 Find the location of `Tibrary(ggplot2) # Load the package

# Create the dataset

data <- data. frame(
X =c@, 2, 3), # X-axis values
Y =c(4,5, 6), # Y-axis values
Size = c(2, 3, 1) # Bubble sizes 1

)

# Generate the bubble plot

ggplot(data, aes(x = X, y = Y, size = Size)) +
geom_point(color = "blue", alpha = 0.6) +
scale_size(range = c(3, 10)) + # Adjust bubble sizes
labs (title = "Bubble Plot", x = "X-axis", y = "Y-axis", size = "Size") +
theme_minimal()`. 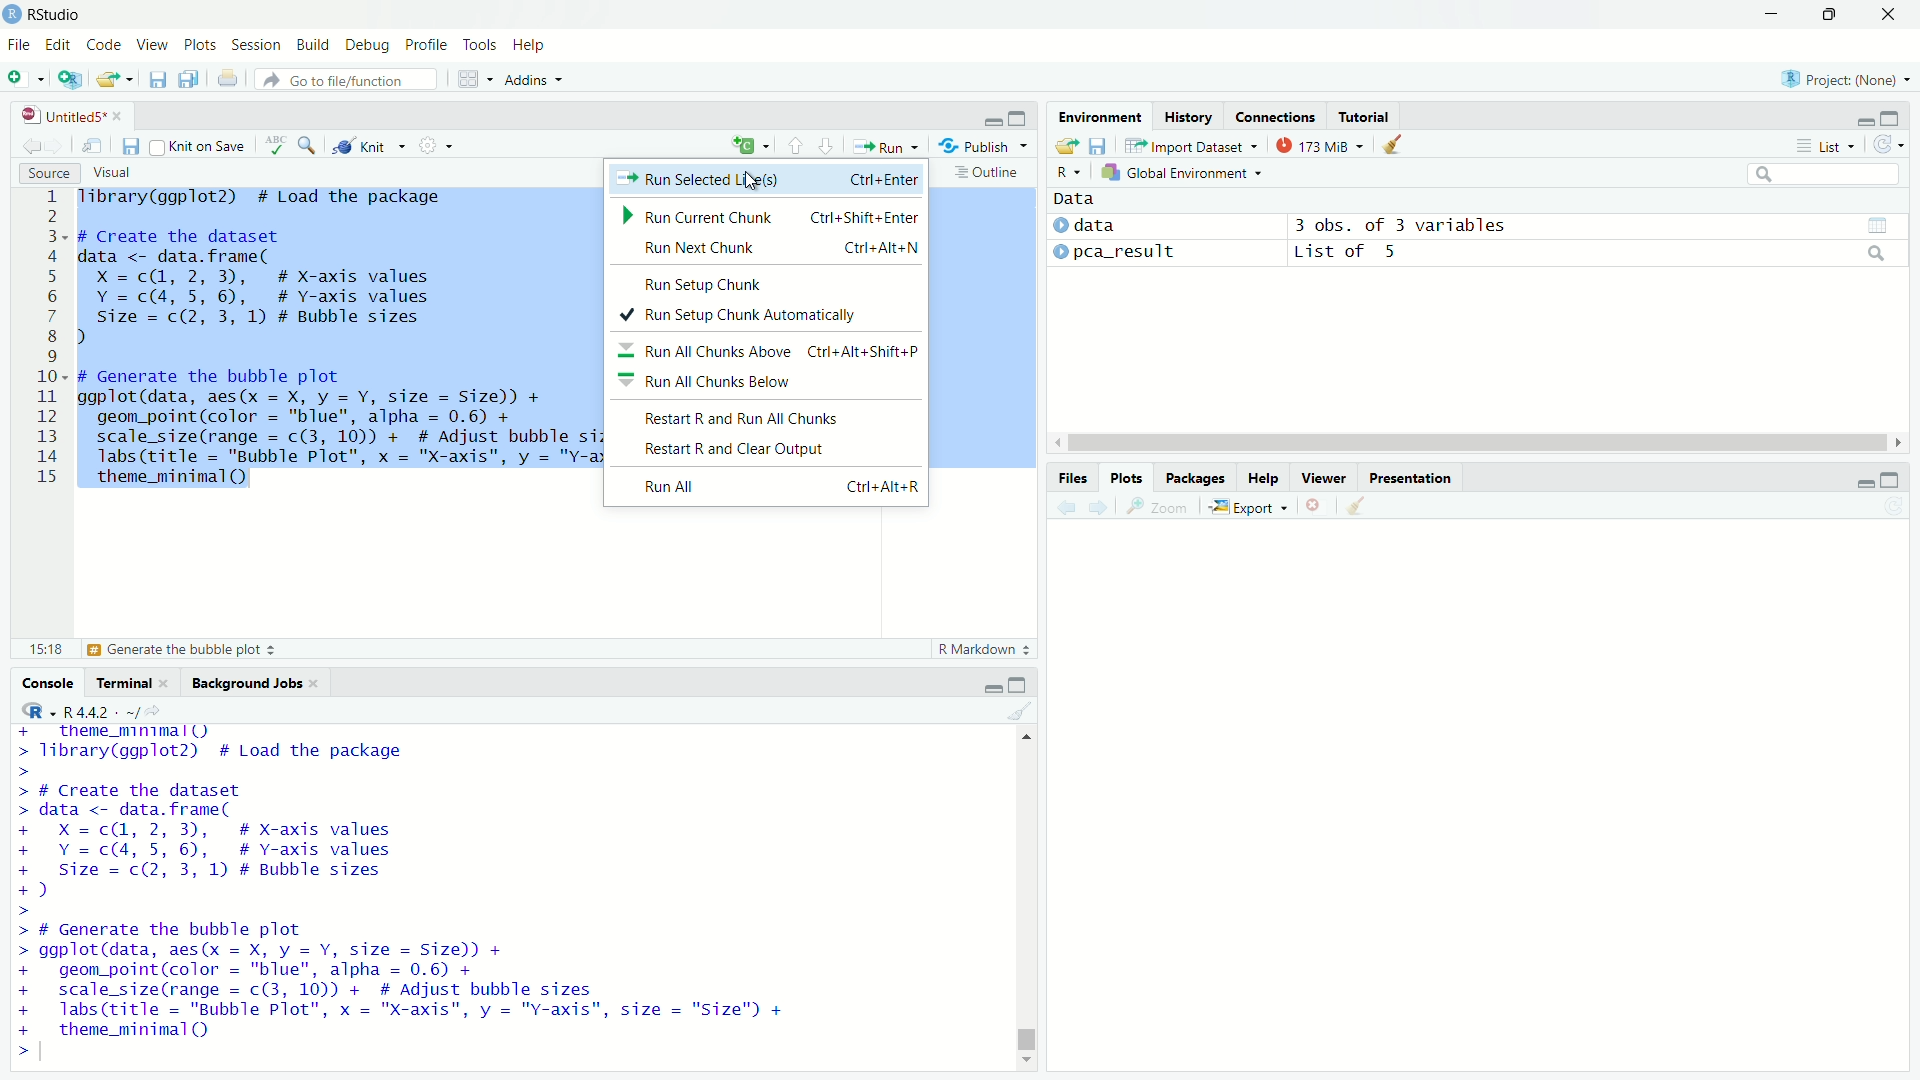

Tibrary(ggplot2) # Load the package

# Create the dataset

data <- data. frame(
X =c@, 2, 3), # X-axis values
Y =c(4,5, 6), # Y-axis values
Size = c(2, 3, 1) # Bubble sizes 1

)

# Generate the bubble plot

ggplot(data, aes(x = X, y = Y, size = Size)) +
geom_point(color = "blue", alpha = 0.6) +
scale_size(range = c(3, 10)) + # Adjust bubble sizes
labs (title = "Bubble Plot", x = "X-axis", y = "Y-axis", size = "Size") +
theme_minimal() is located at coordinates (333, 344).